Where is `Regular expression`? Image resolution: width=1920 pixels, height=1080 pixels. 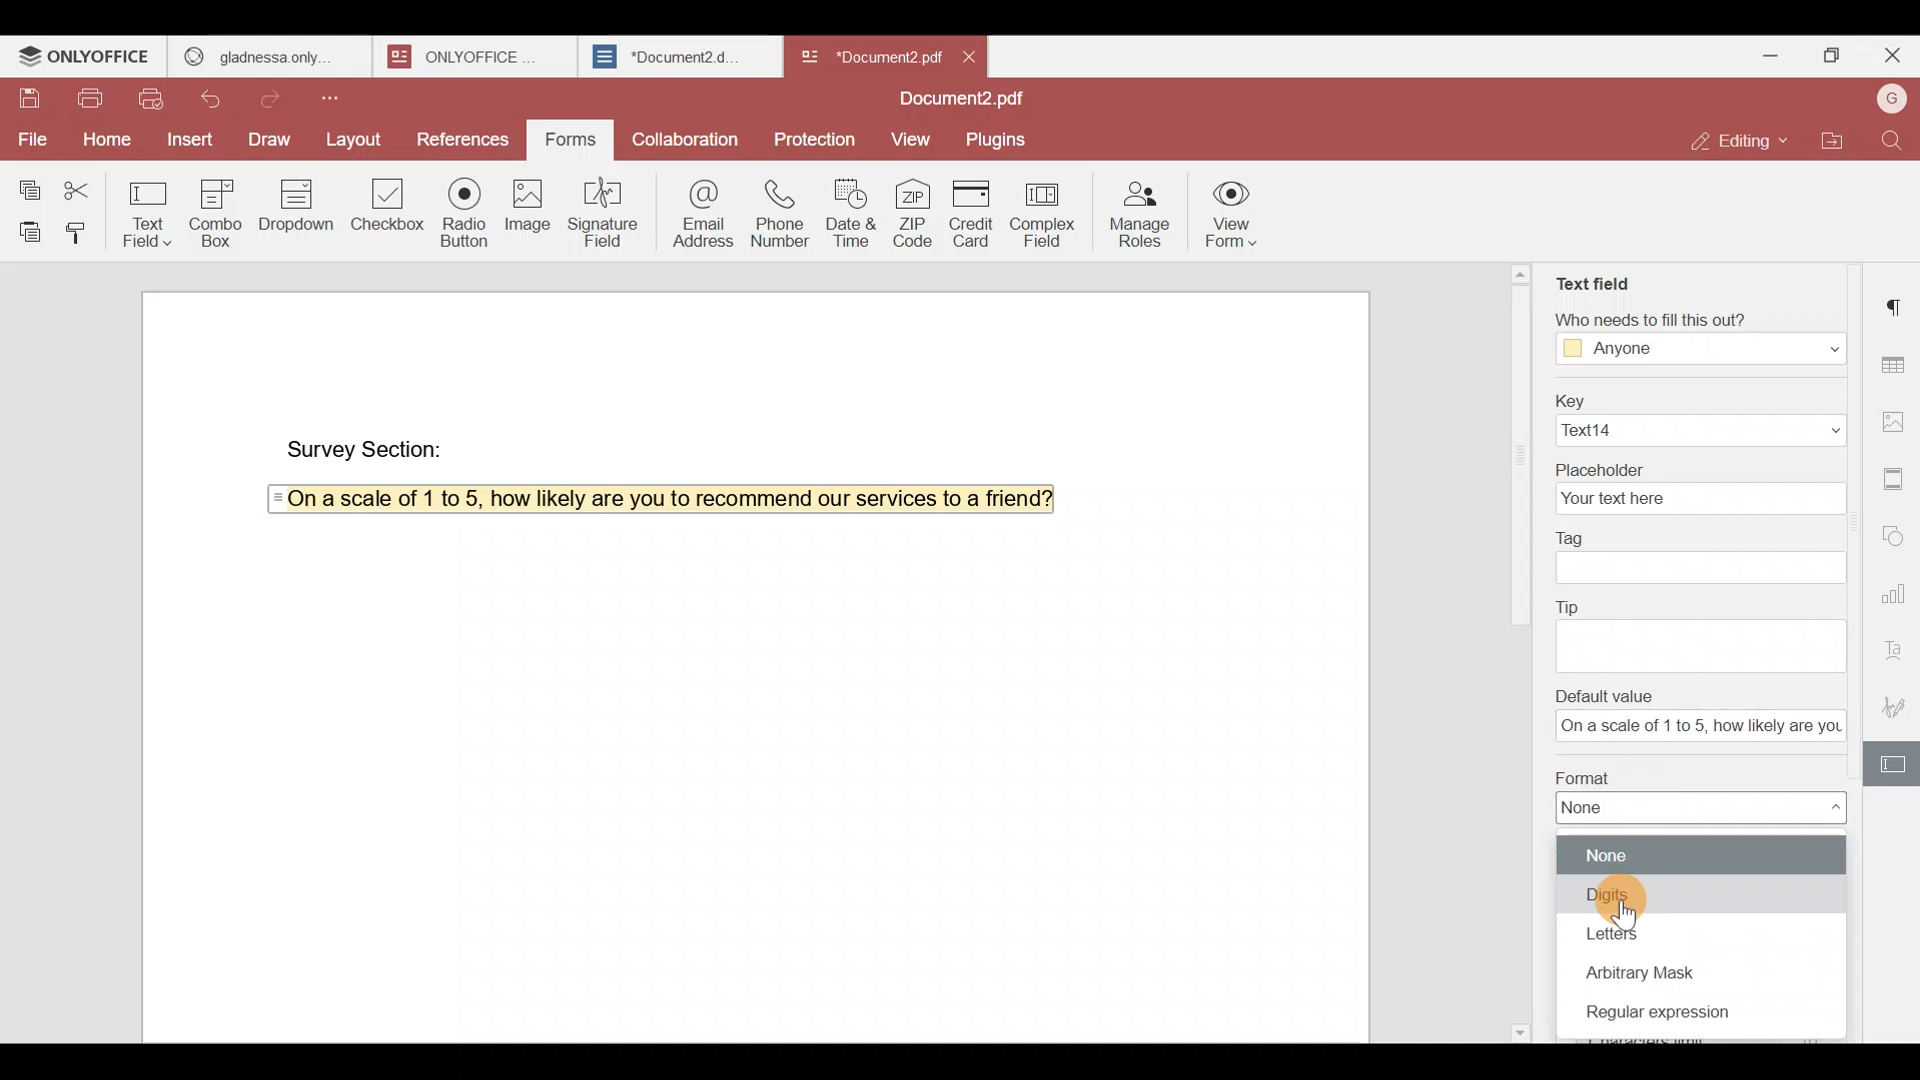
Regular expression is located at coordinates (1674, 1007).